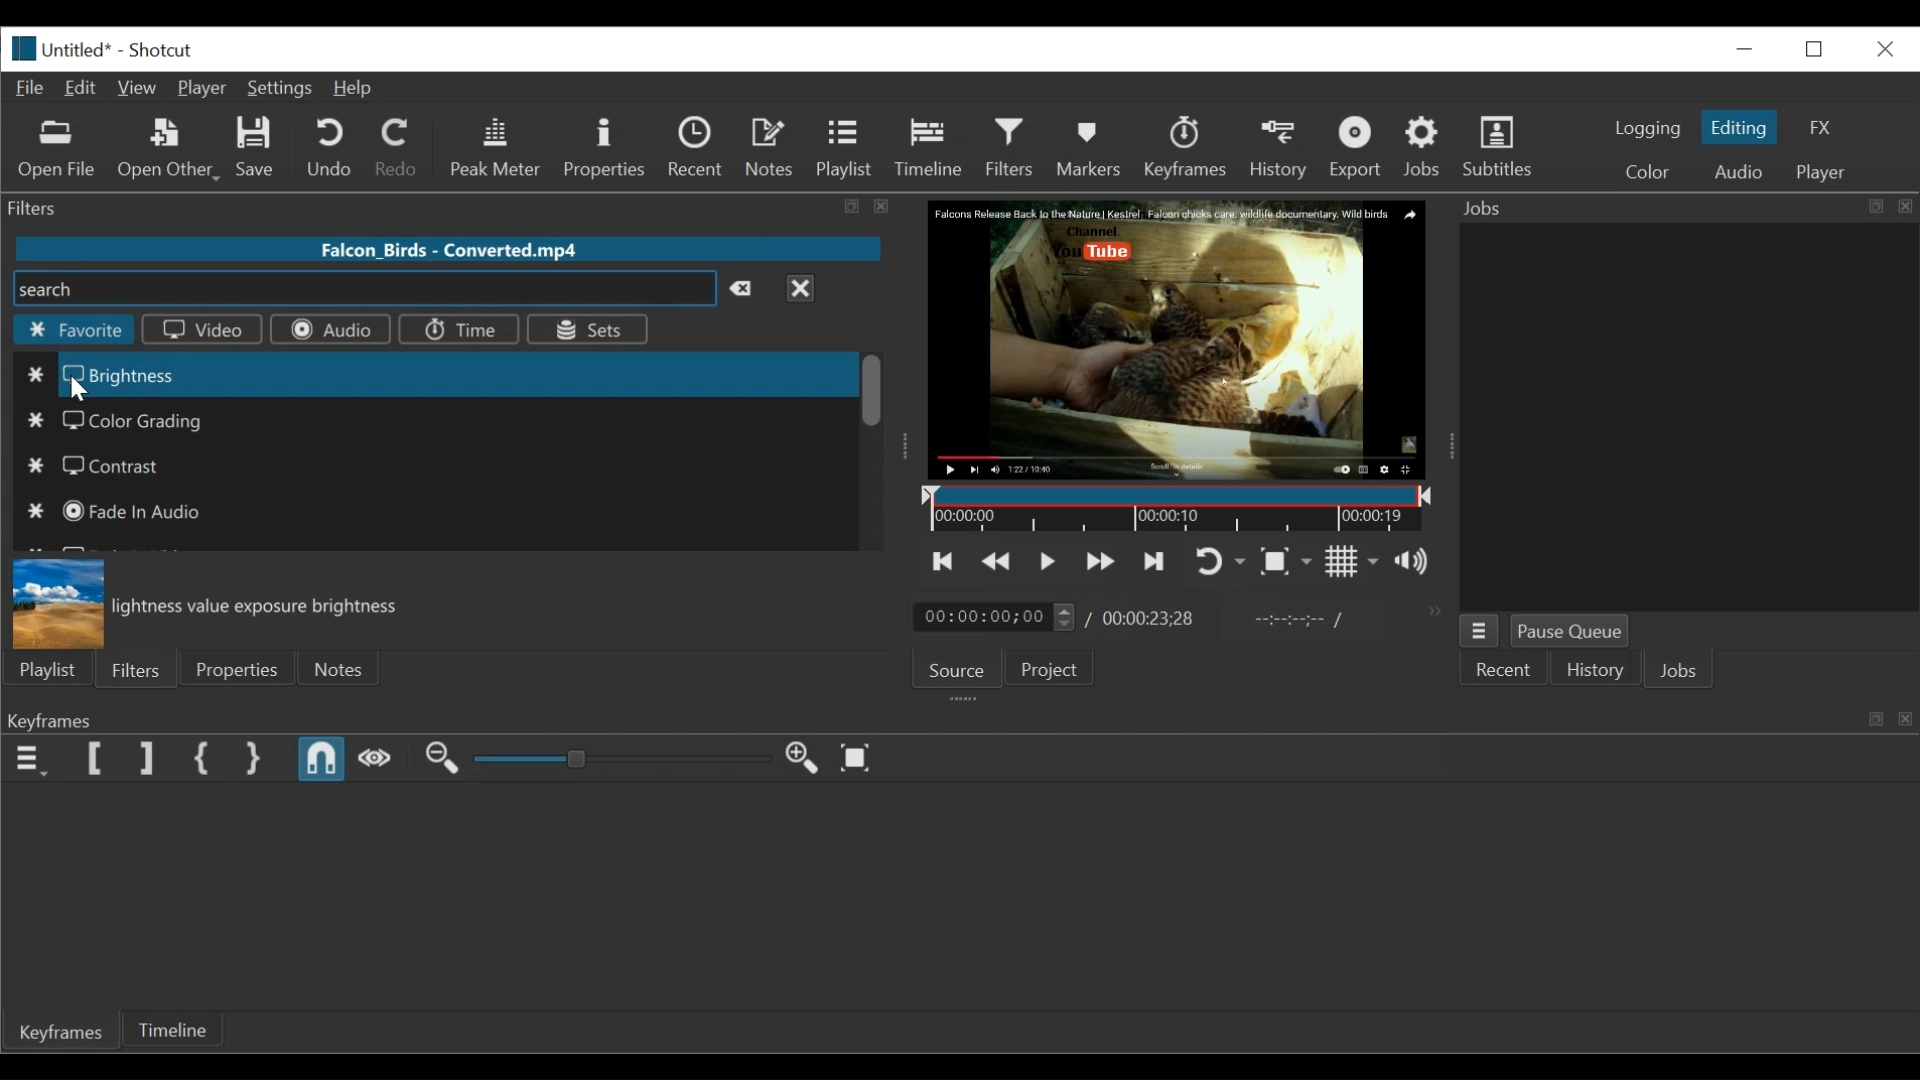 The height and width of the screenshot is (1080, 1920). What do you see at coordinates (1822, 172) in the screenshot?
I see `Player` at bounding box center [1822, 172].